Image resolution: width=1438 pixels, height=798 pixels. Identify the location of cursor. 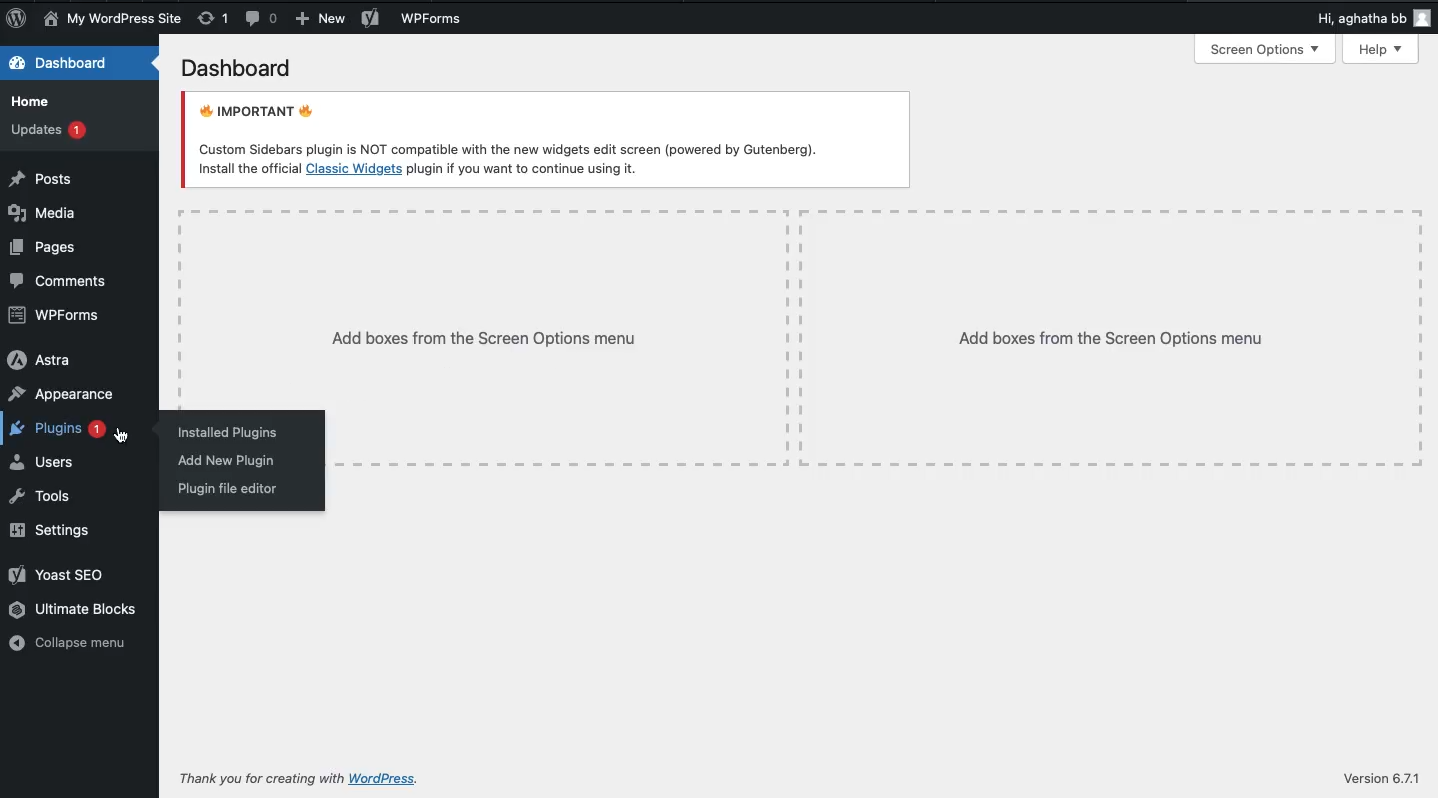
(125, 436).